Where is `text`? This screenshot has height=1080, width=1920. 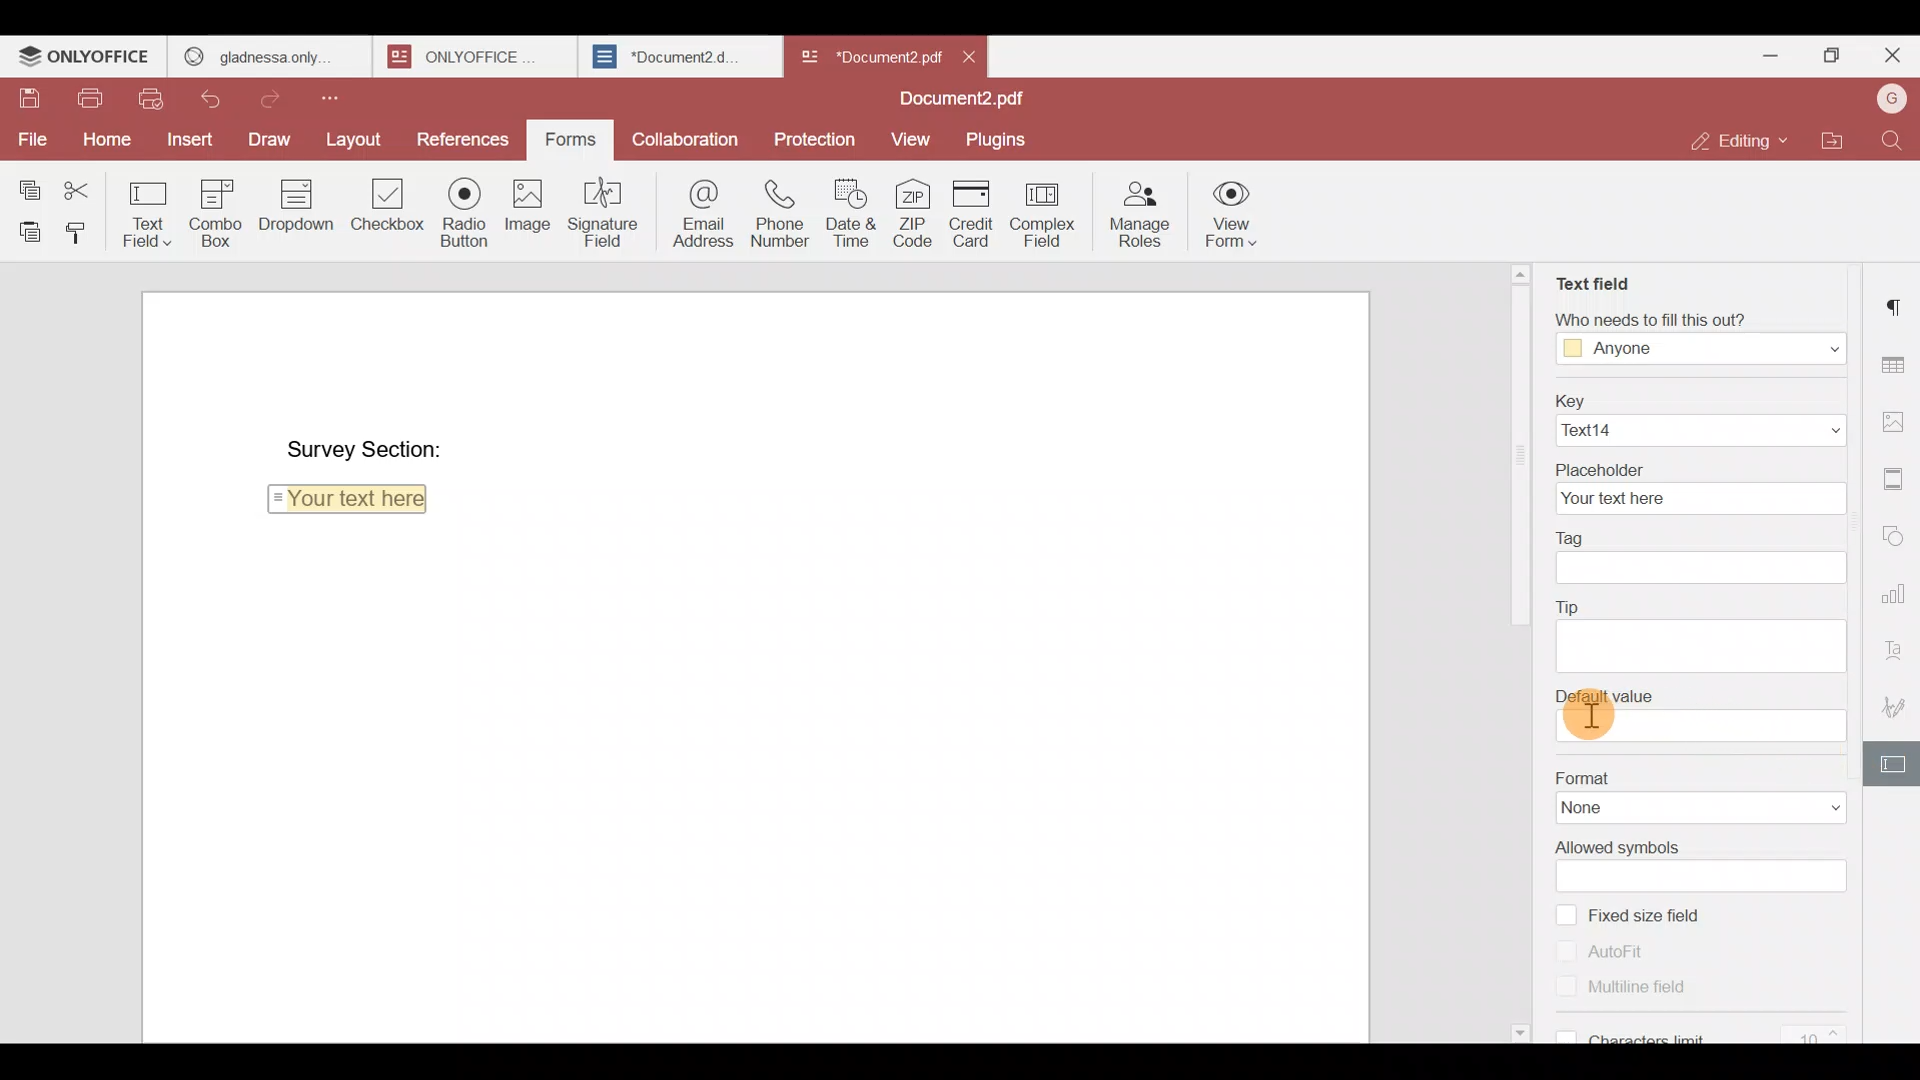 text is located at coordinates (1698, 646).